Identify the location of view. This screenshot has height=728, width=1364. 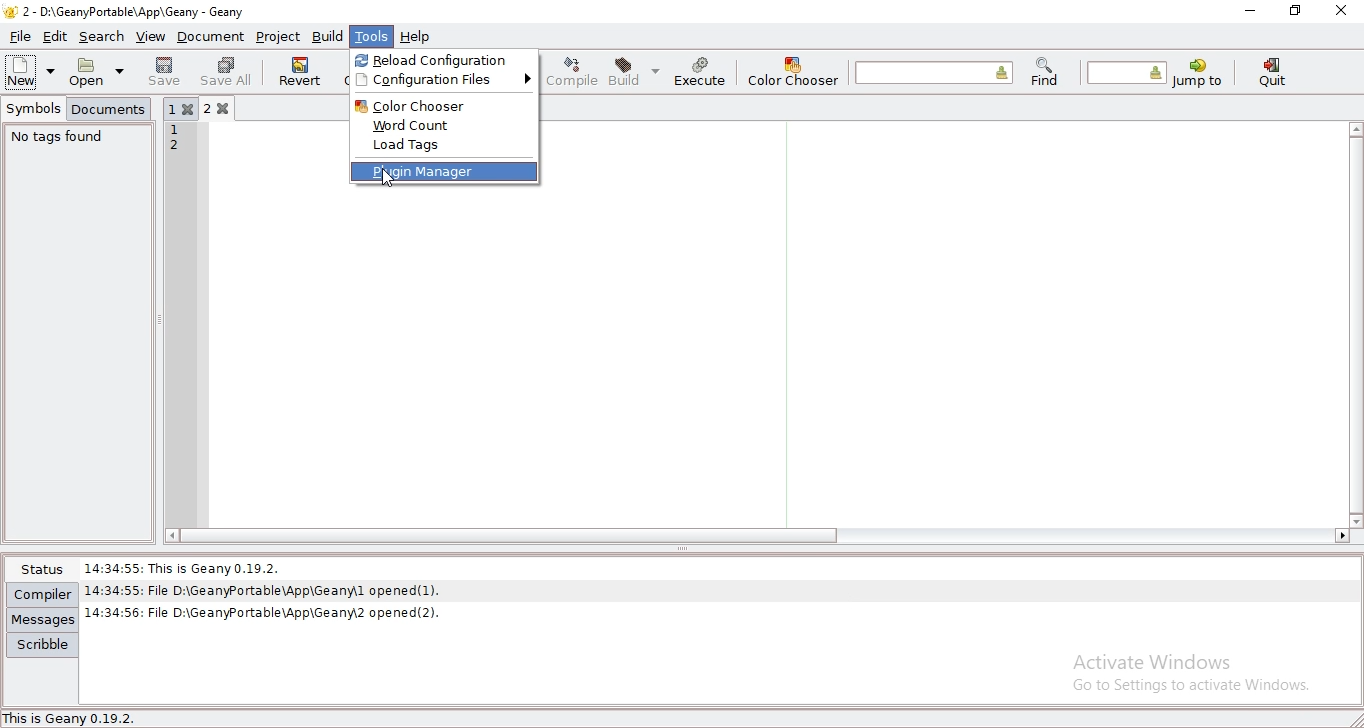
(150, 36).